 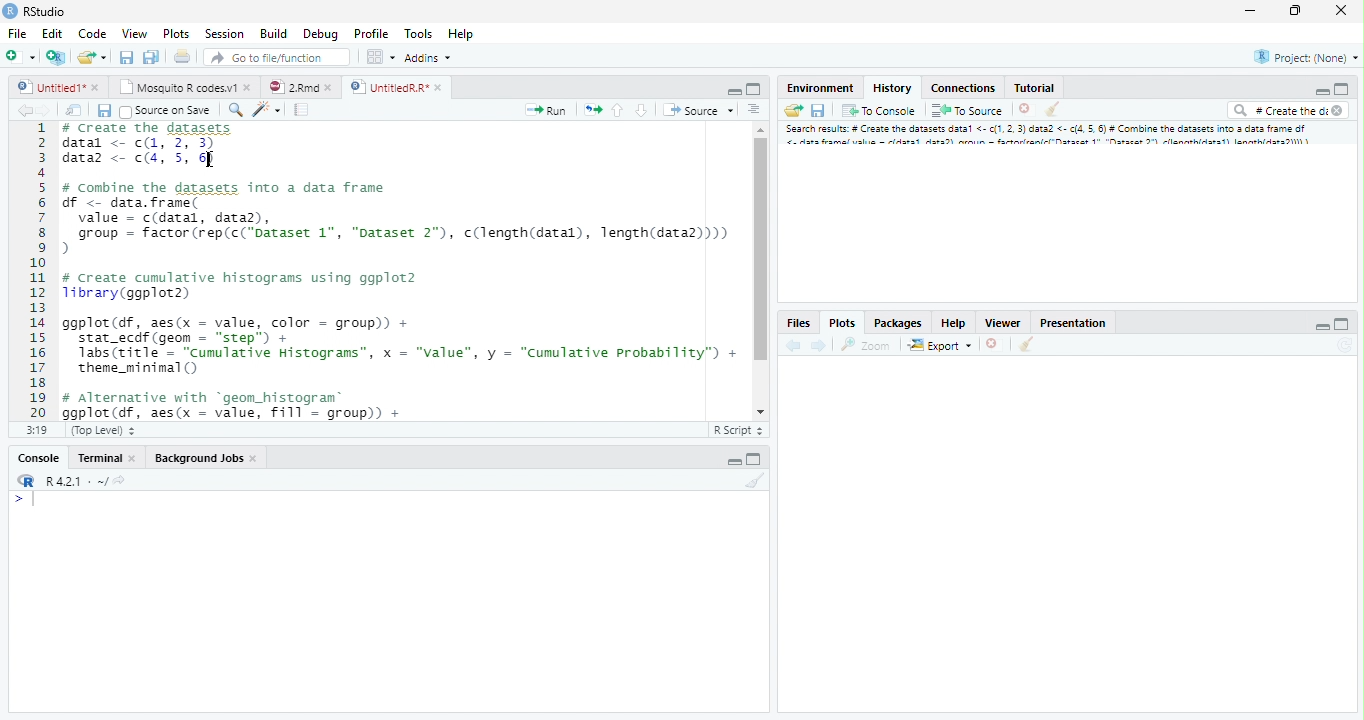 I want to click on Save, so click(x=126, y=57).